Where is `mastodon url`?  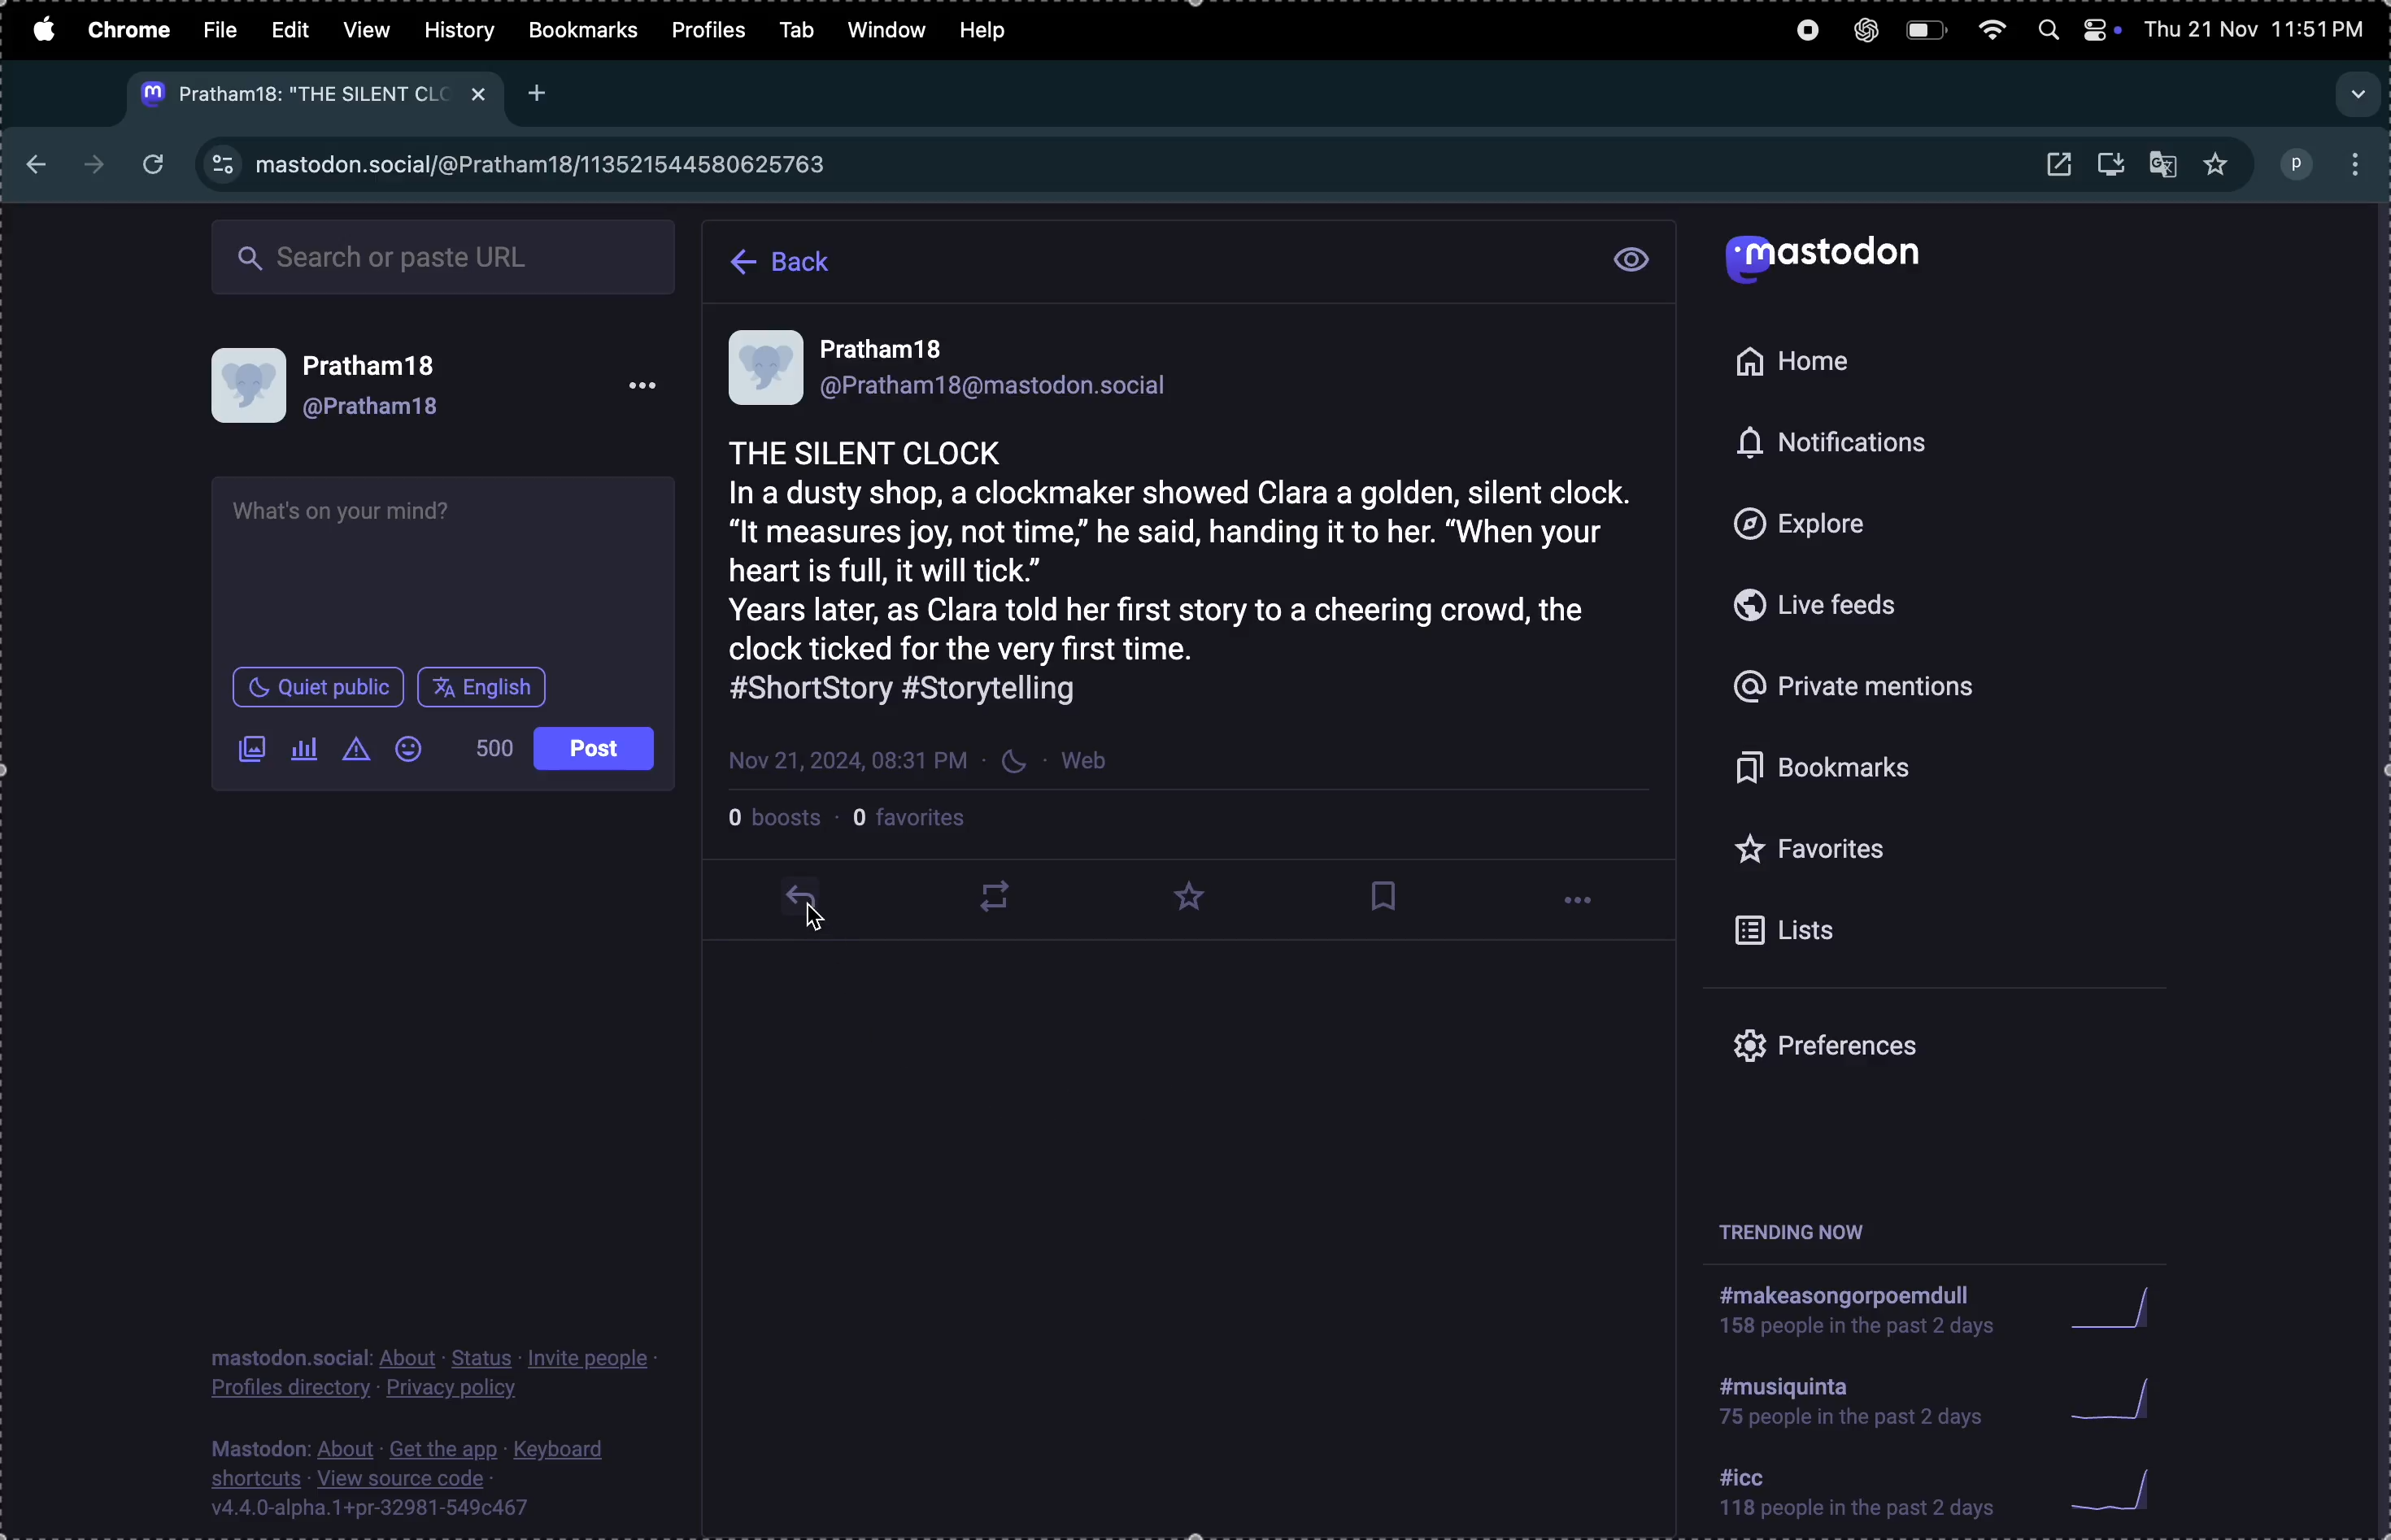
mastodon url is located at coordinates (549, 166).